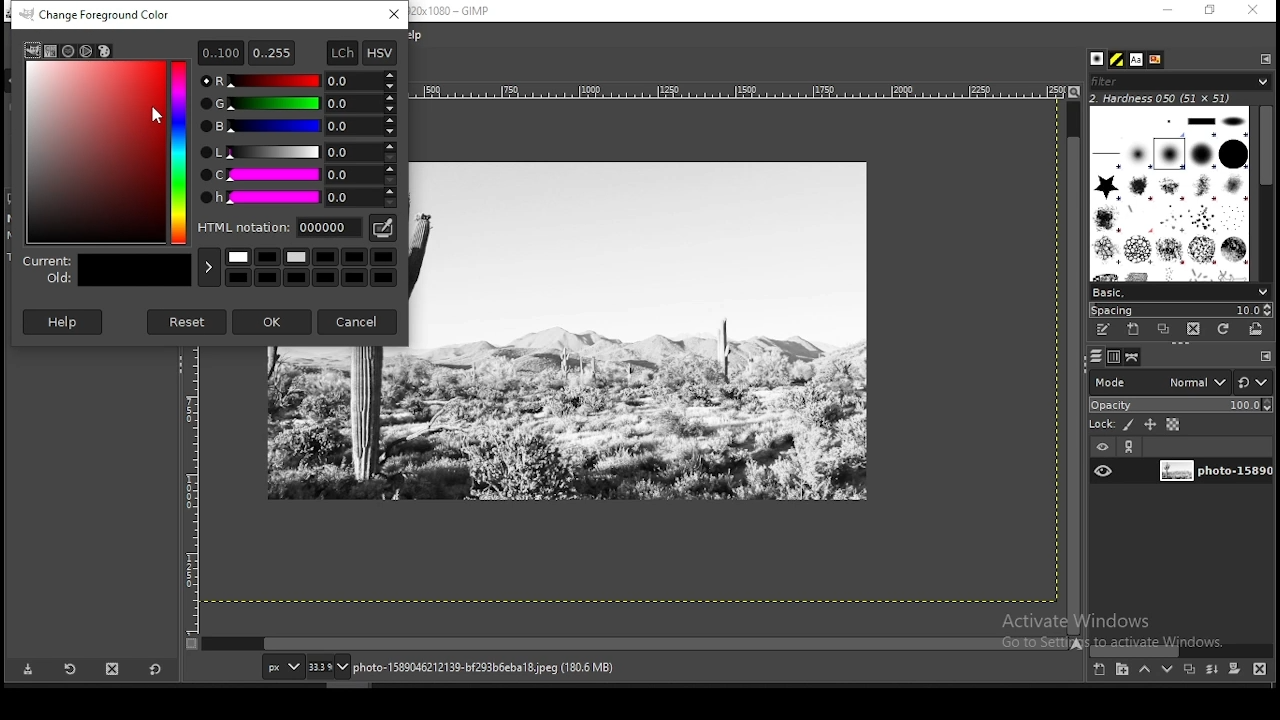  What do you see at coordinates (87, 51) in the screenshot?
I see `watercolor` at bounding box center [87, 51].